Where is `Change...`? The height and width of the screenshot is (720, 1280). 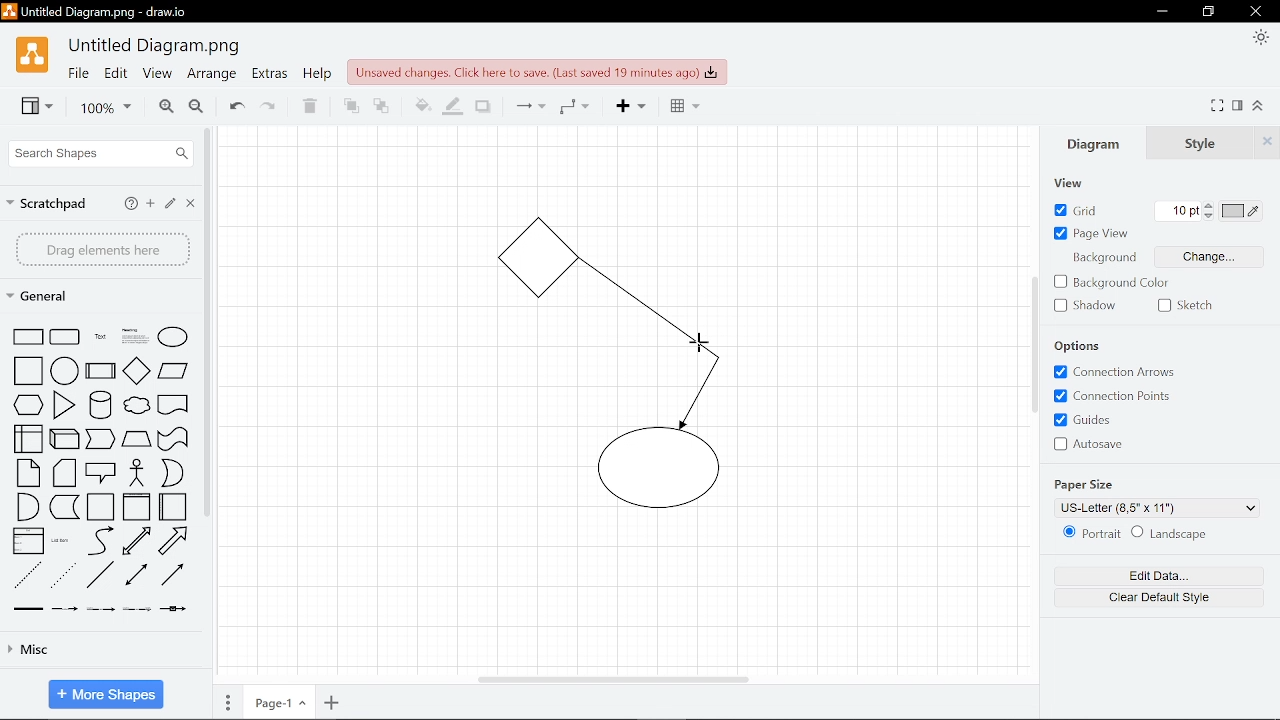
Change... is located at coordinates (1208, 257).